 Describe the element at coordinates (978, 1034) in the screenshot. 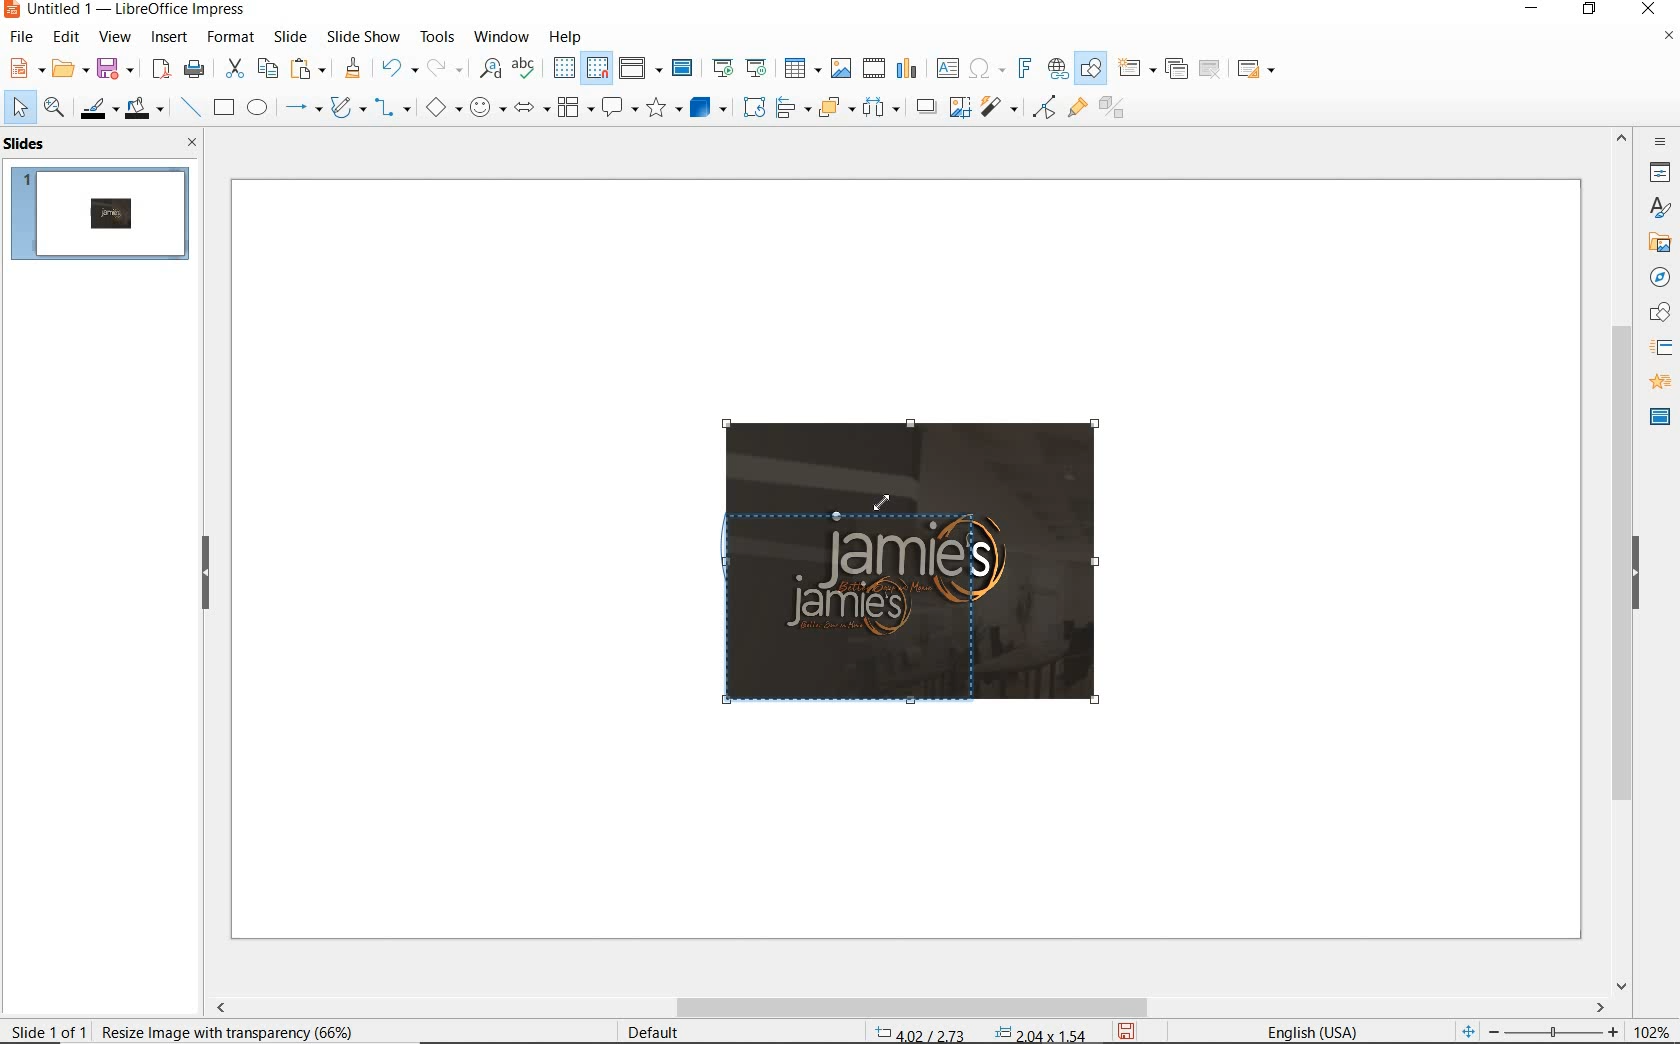

I see `coordinates` at that location.